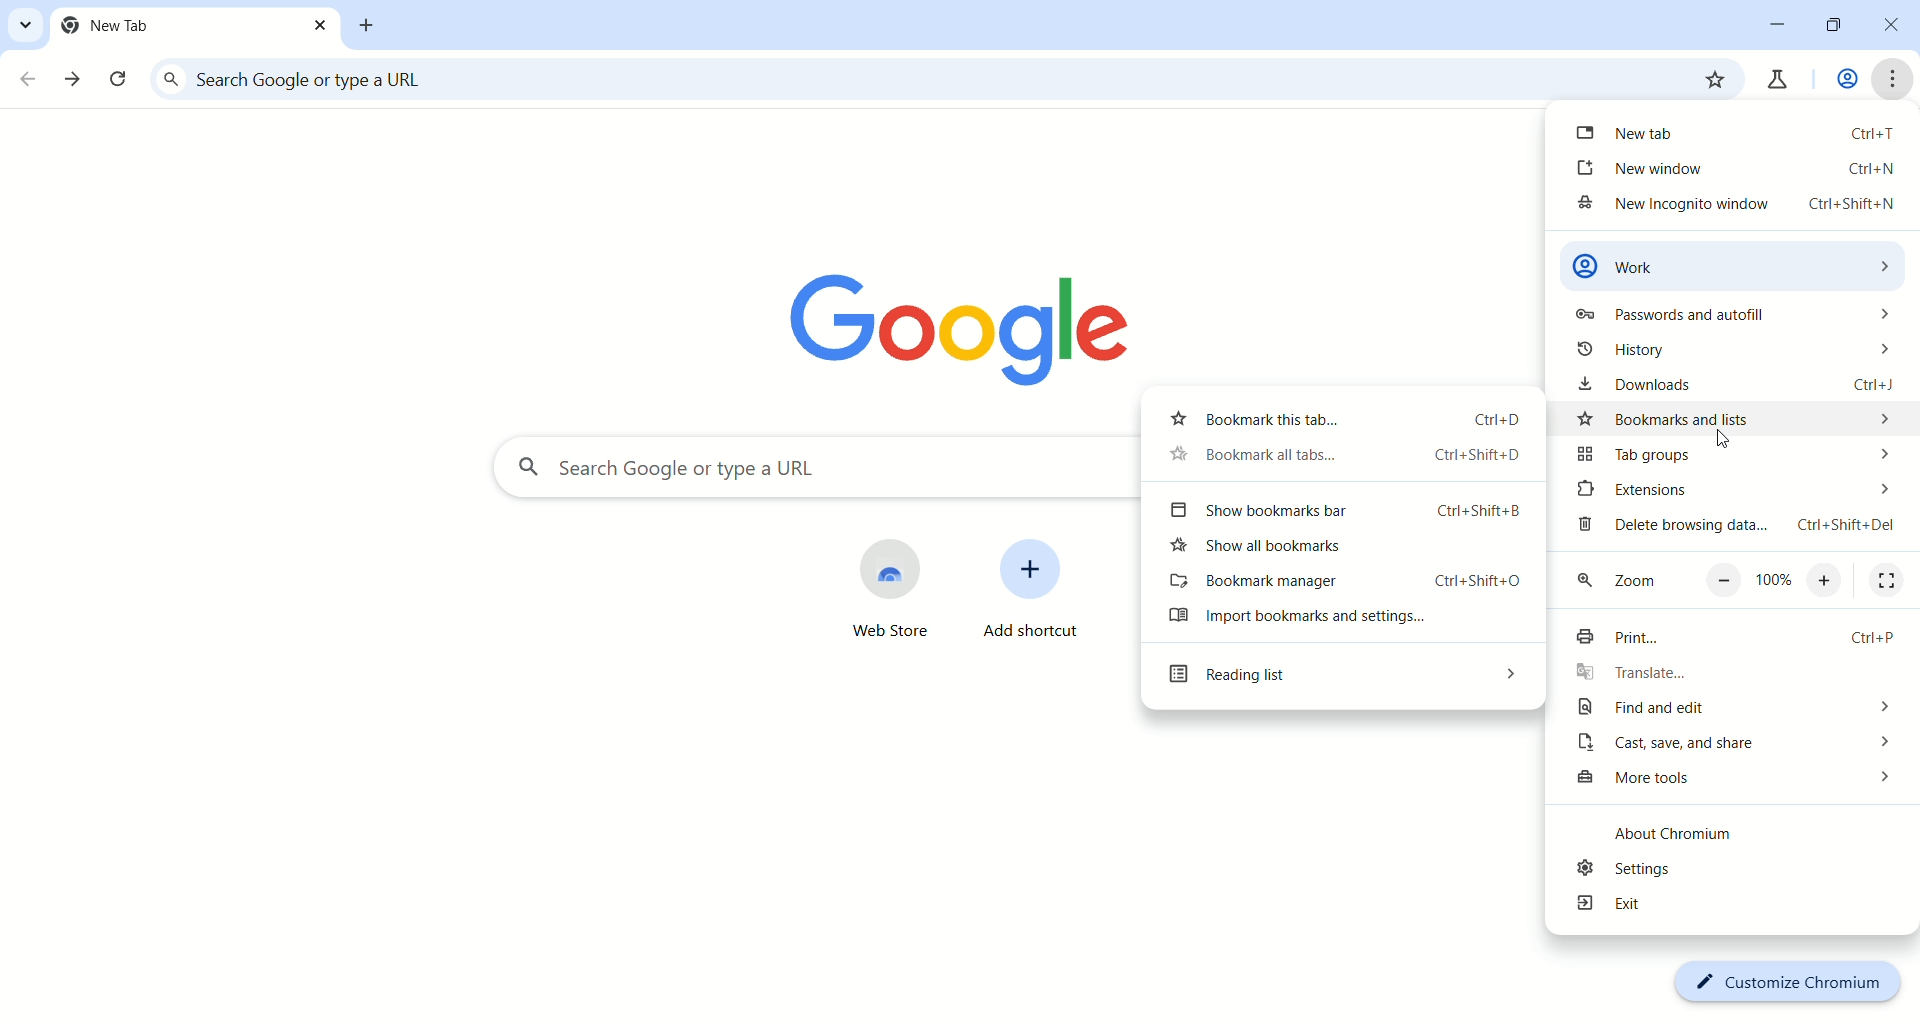 This screenshot has height=1020, width=1920. What do you see at coordinates (973, 321) in the screenshot?
I see `google` at bounding box center [973, 321].